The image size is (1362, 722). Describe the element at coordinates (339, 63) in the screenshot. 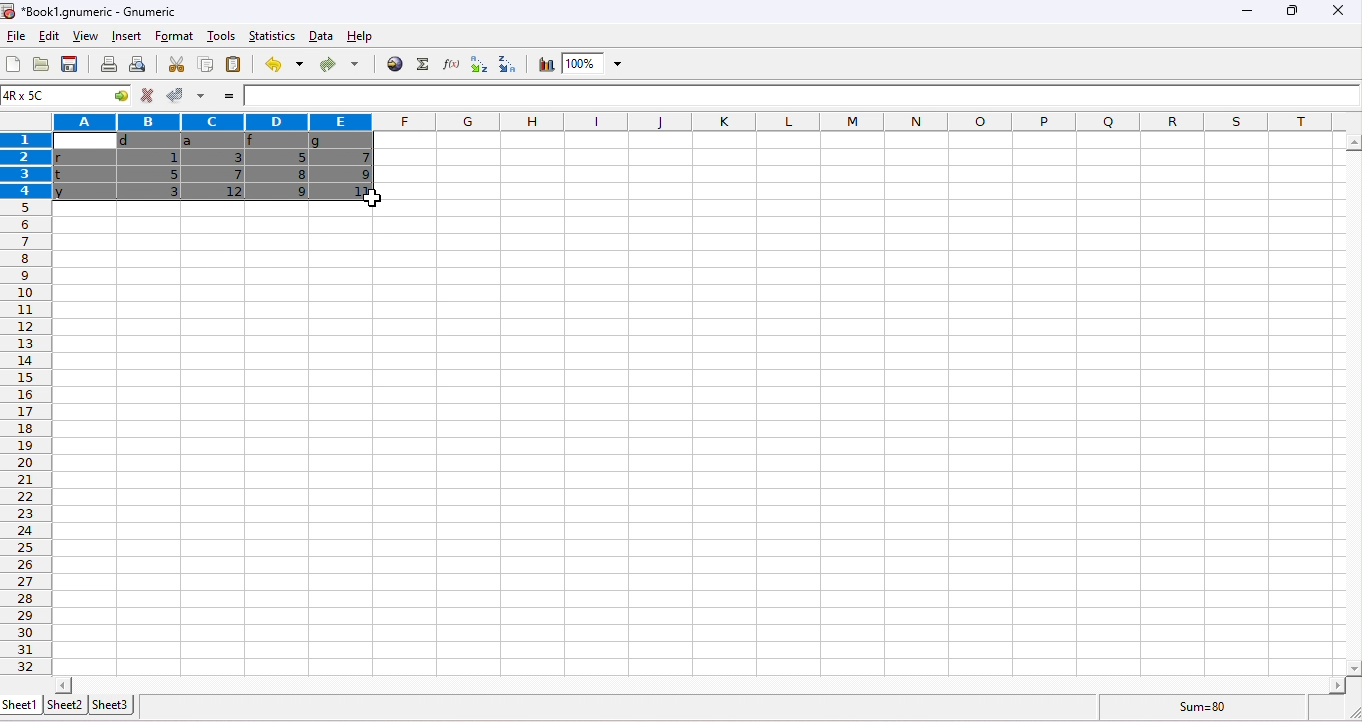

I see `redo` at that location.